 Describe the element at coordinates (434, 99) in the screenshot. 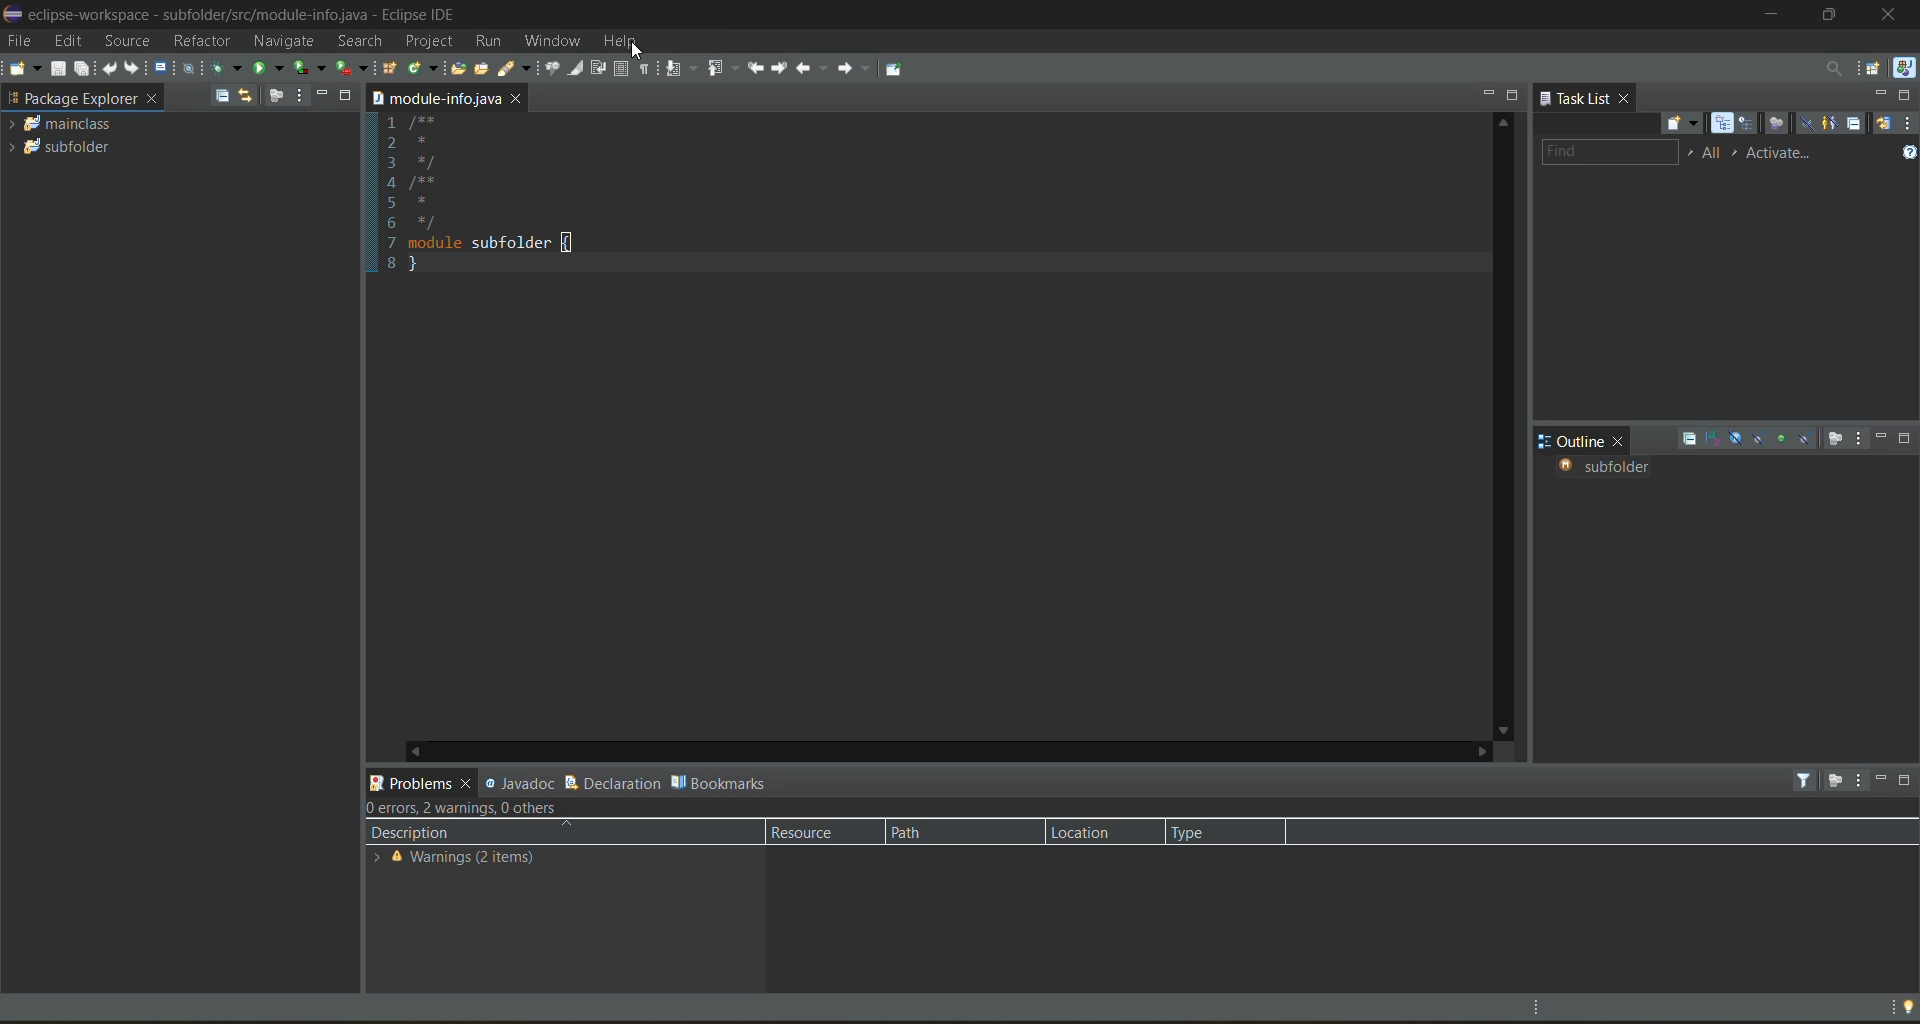

I see `folder location` at that location.